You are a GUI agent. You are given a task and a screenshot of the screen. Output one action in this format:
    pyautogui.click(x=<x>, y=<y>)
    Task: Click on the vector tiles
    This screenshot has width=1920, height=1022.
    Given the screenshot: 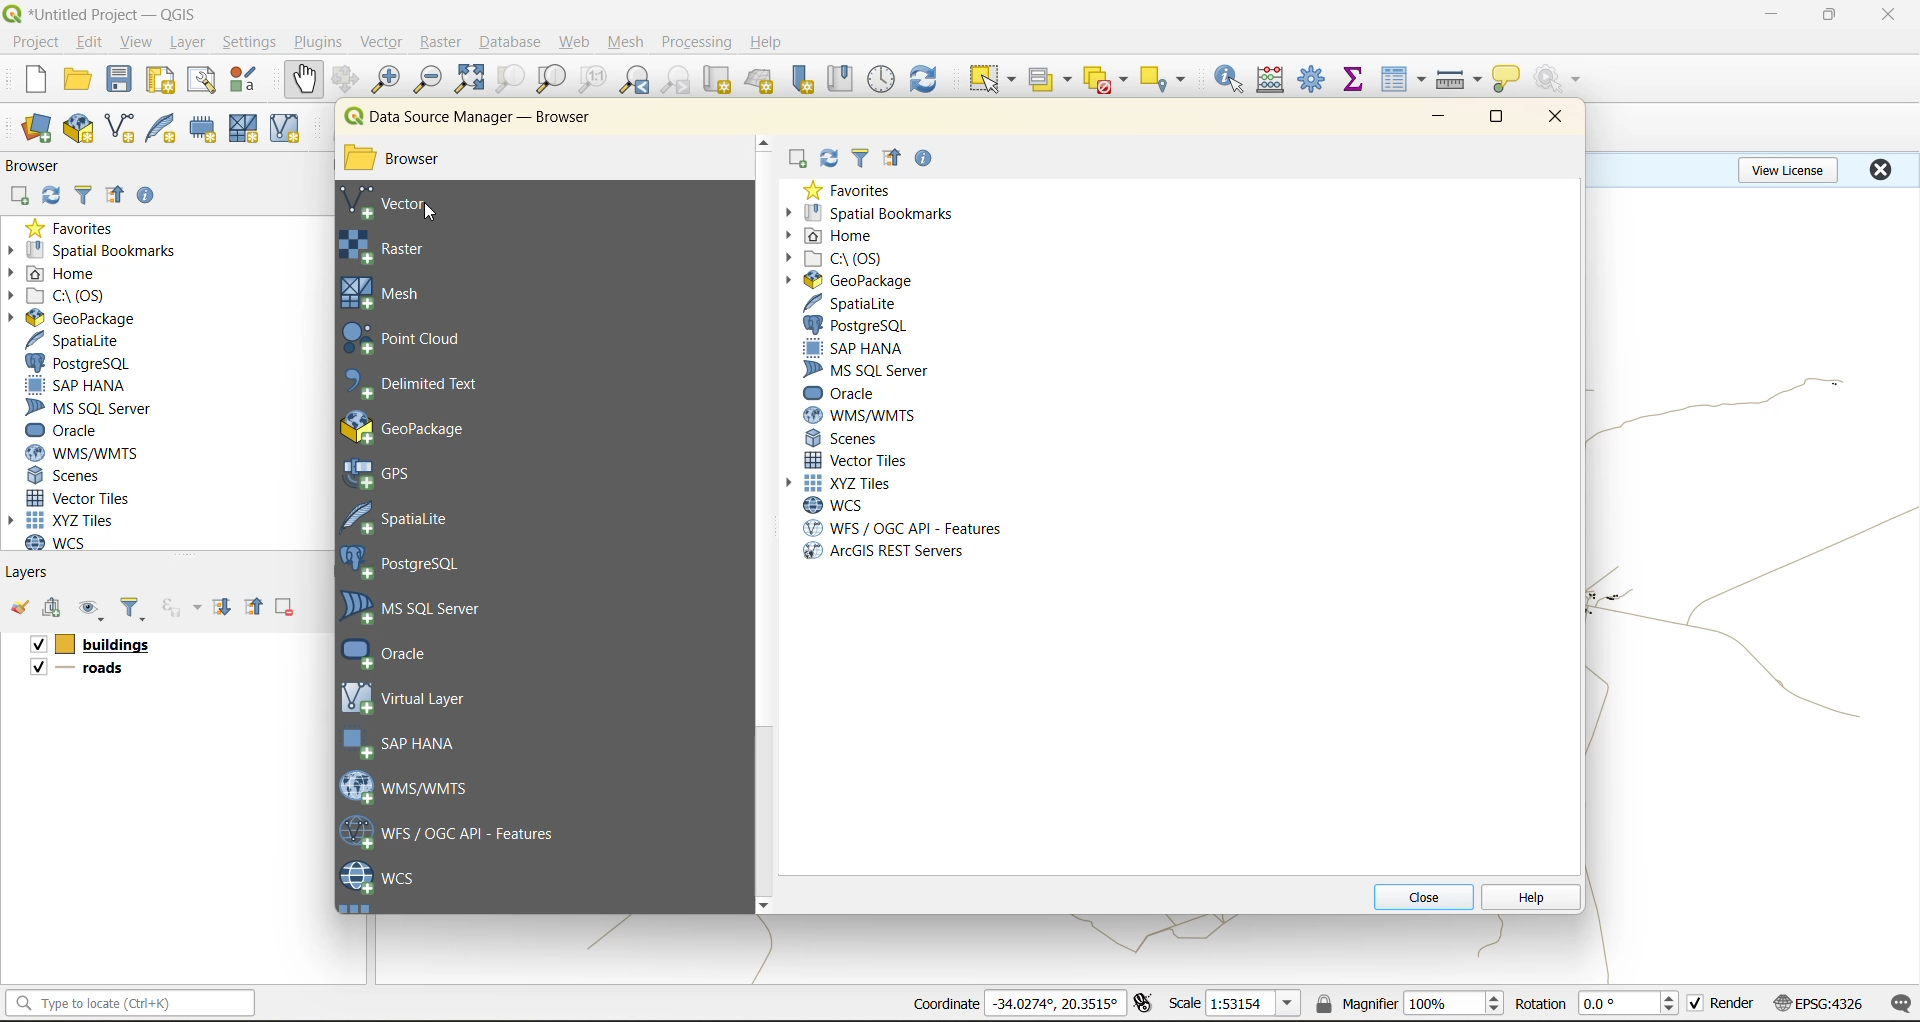 What is the action you would take?
    pyautogui.click(x=83, y=496)
    